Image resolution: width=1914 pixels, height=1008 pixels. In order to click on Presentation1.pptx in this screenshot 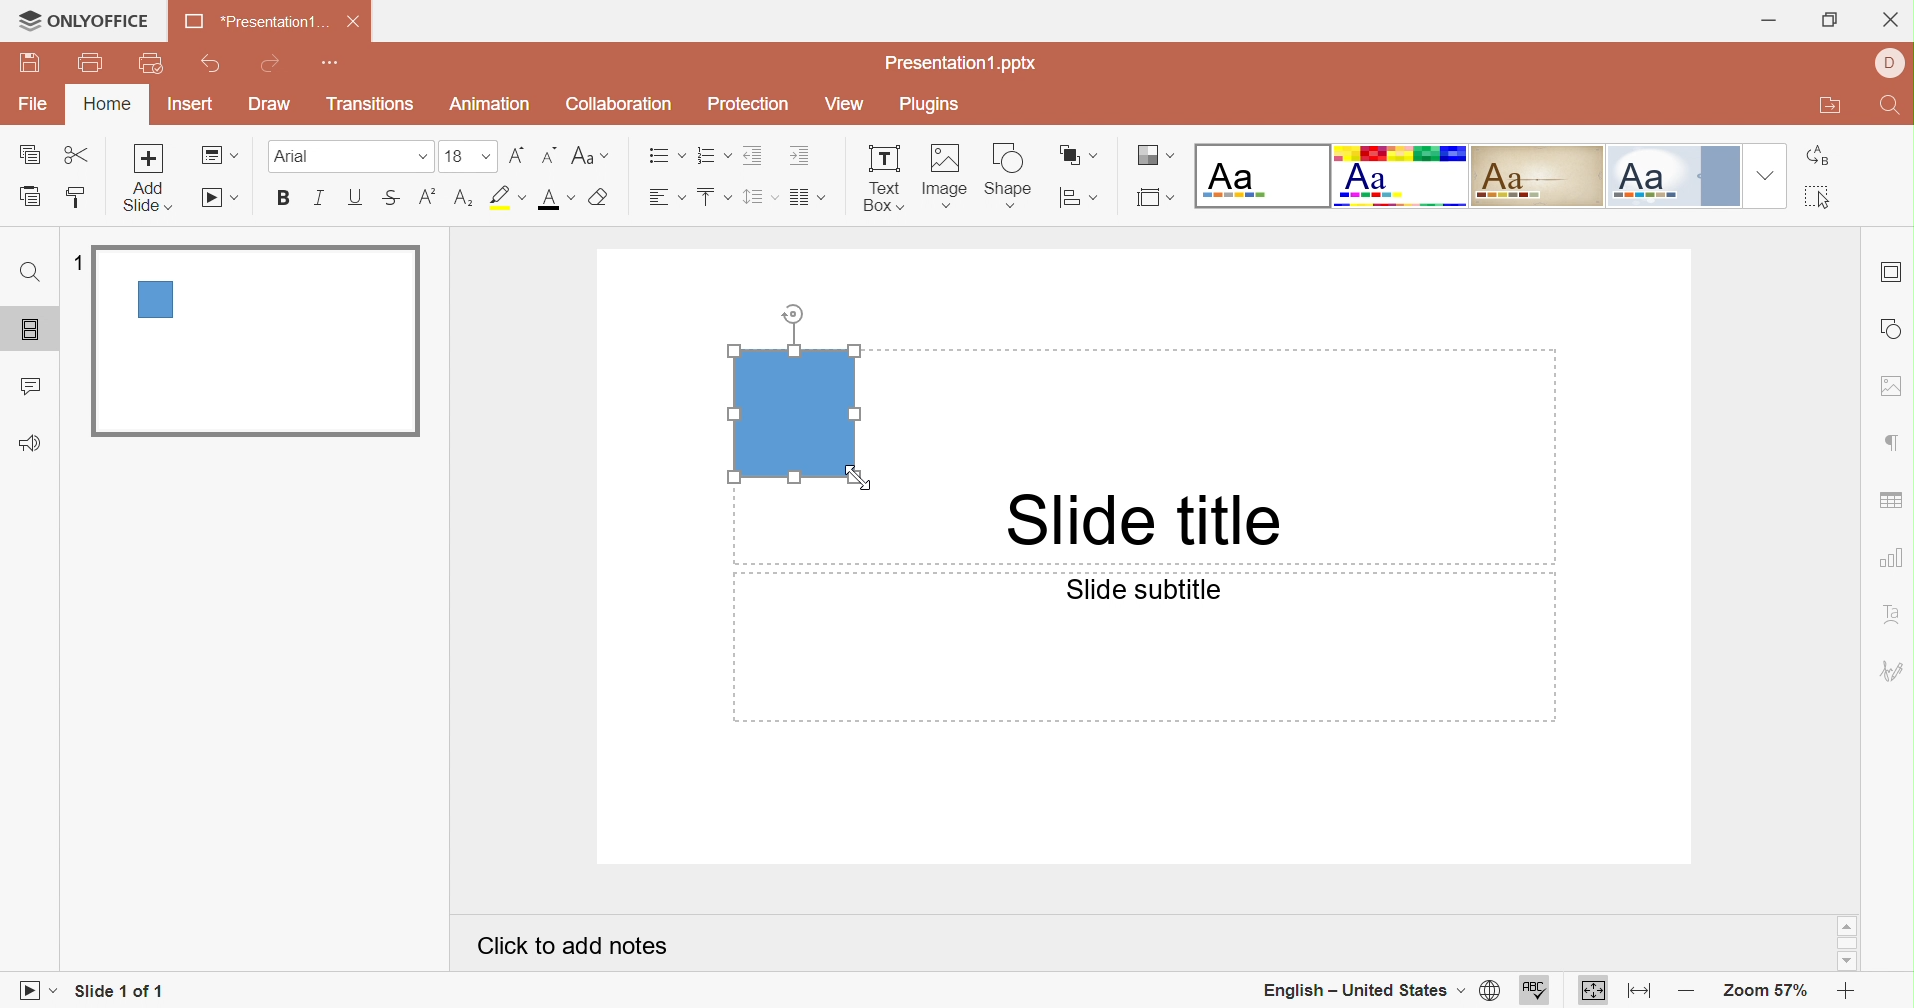, I will do `click(961, 63)`.